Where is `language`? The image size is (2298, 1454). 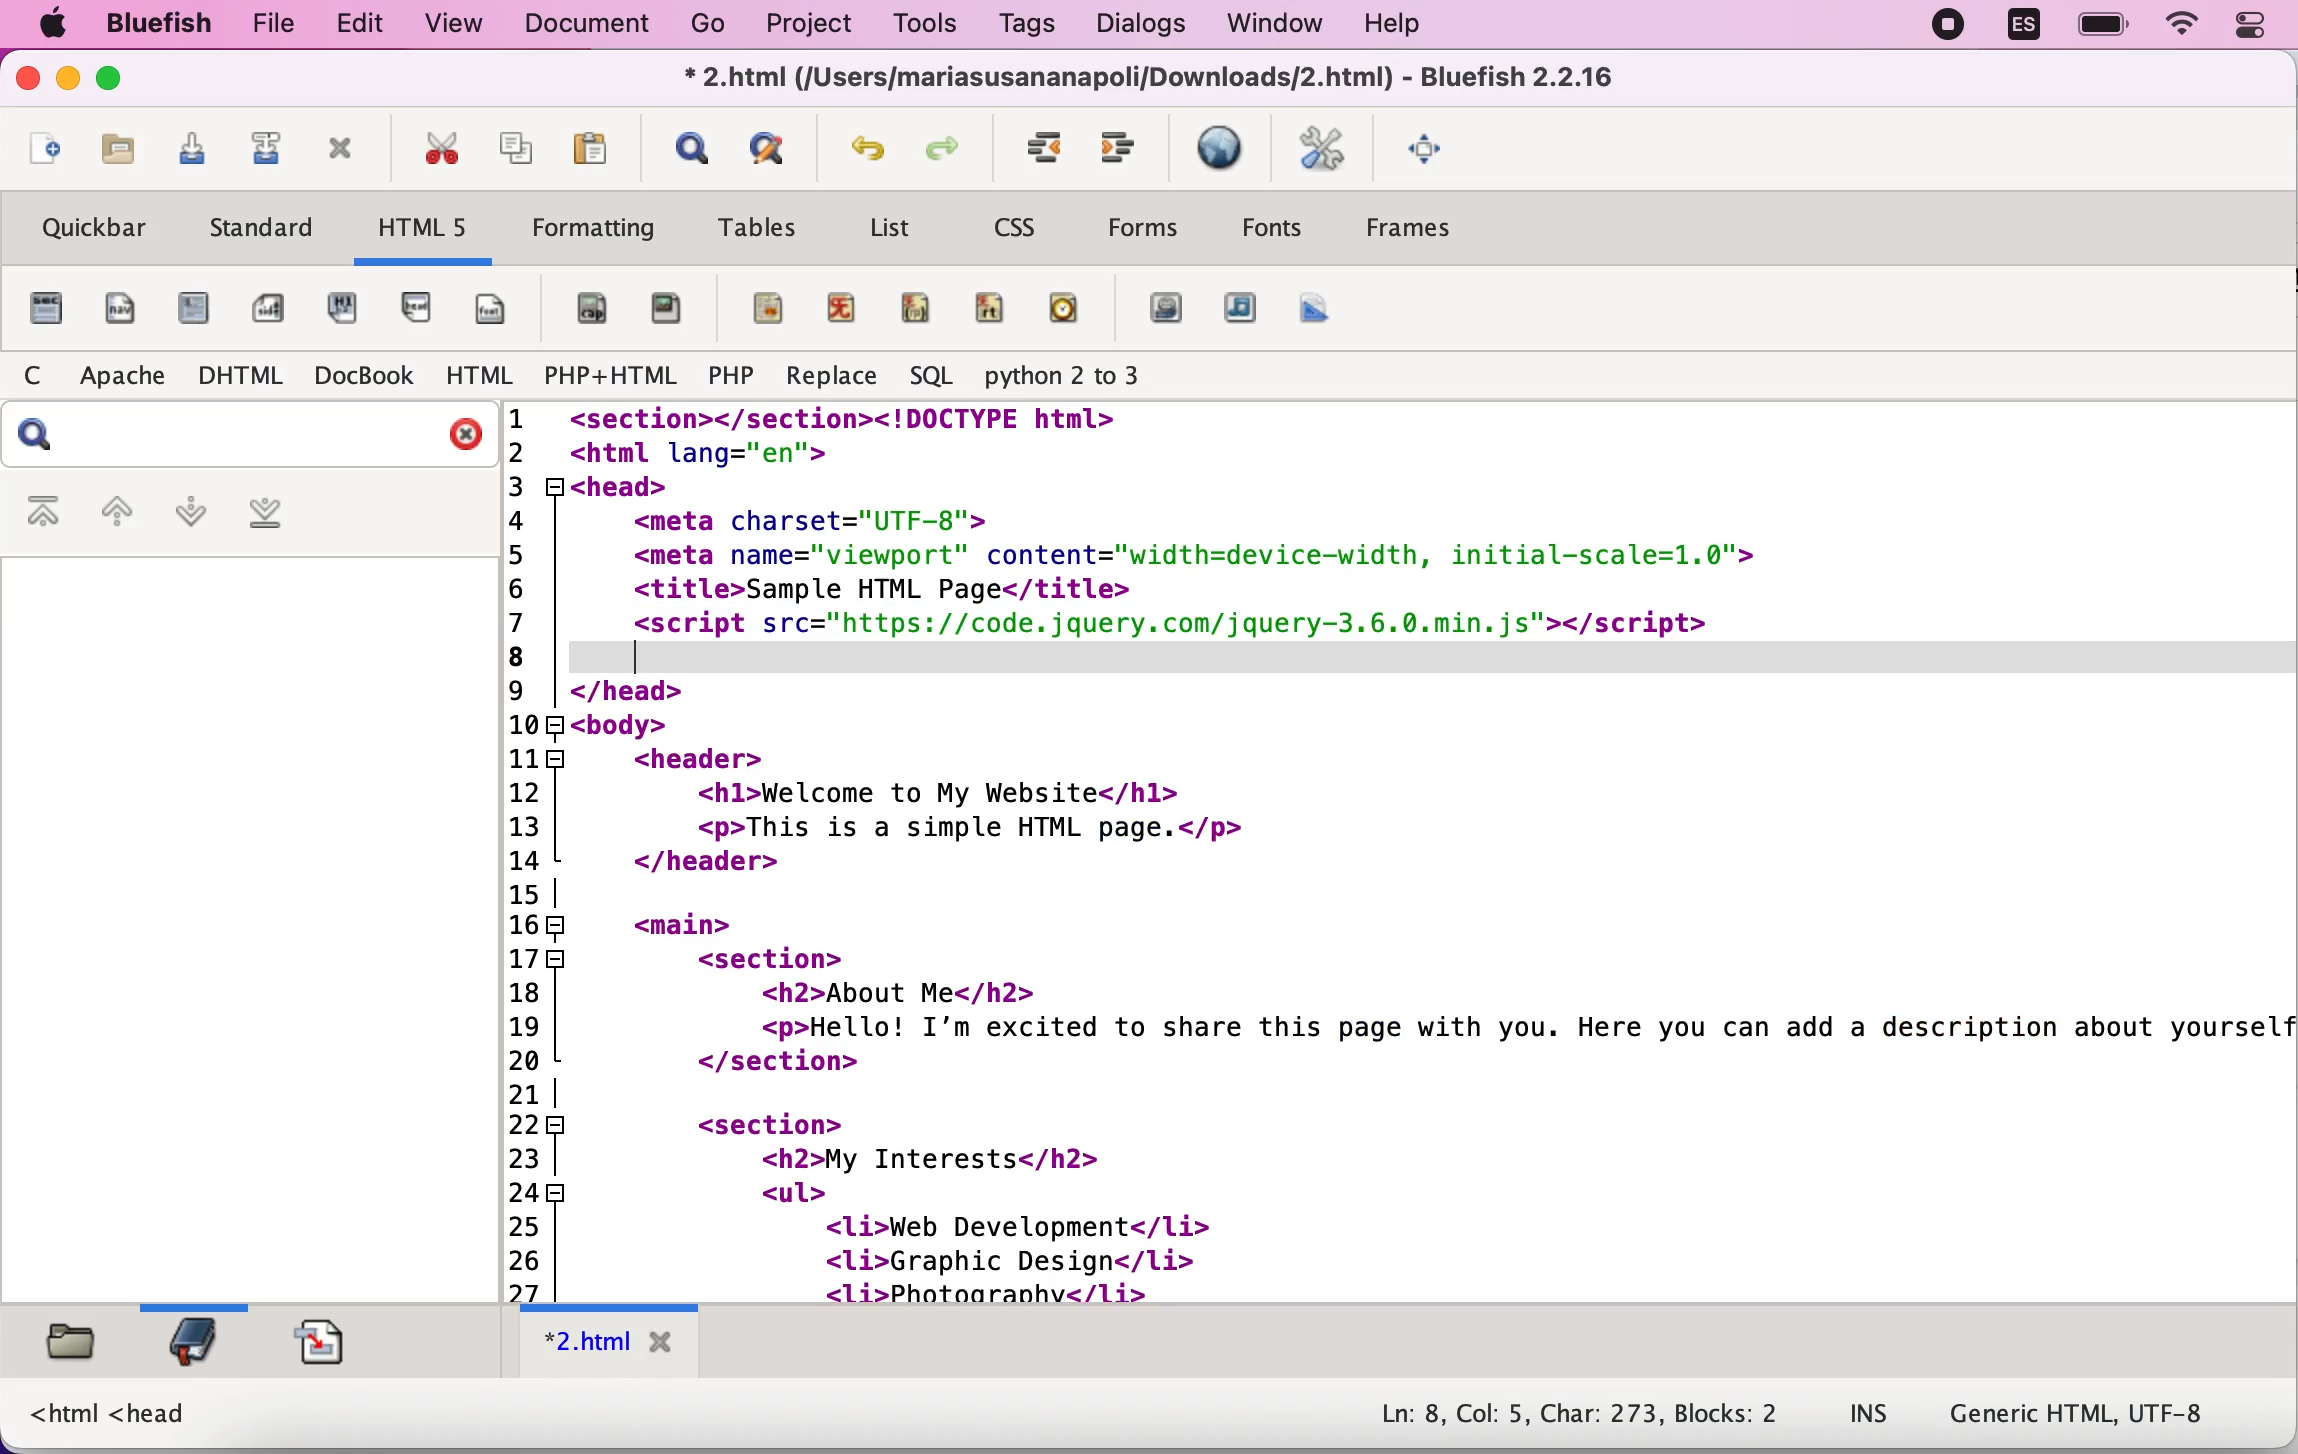 language is located at coordinates (2027, 24).